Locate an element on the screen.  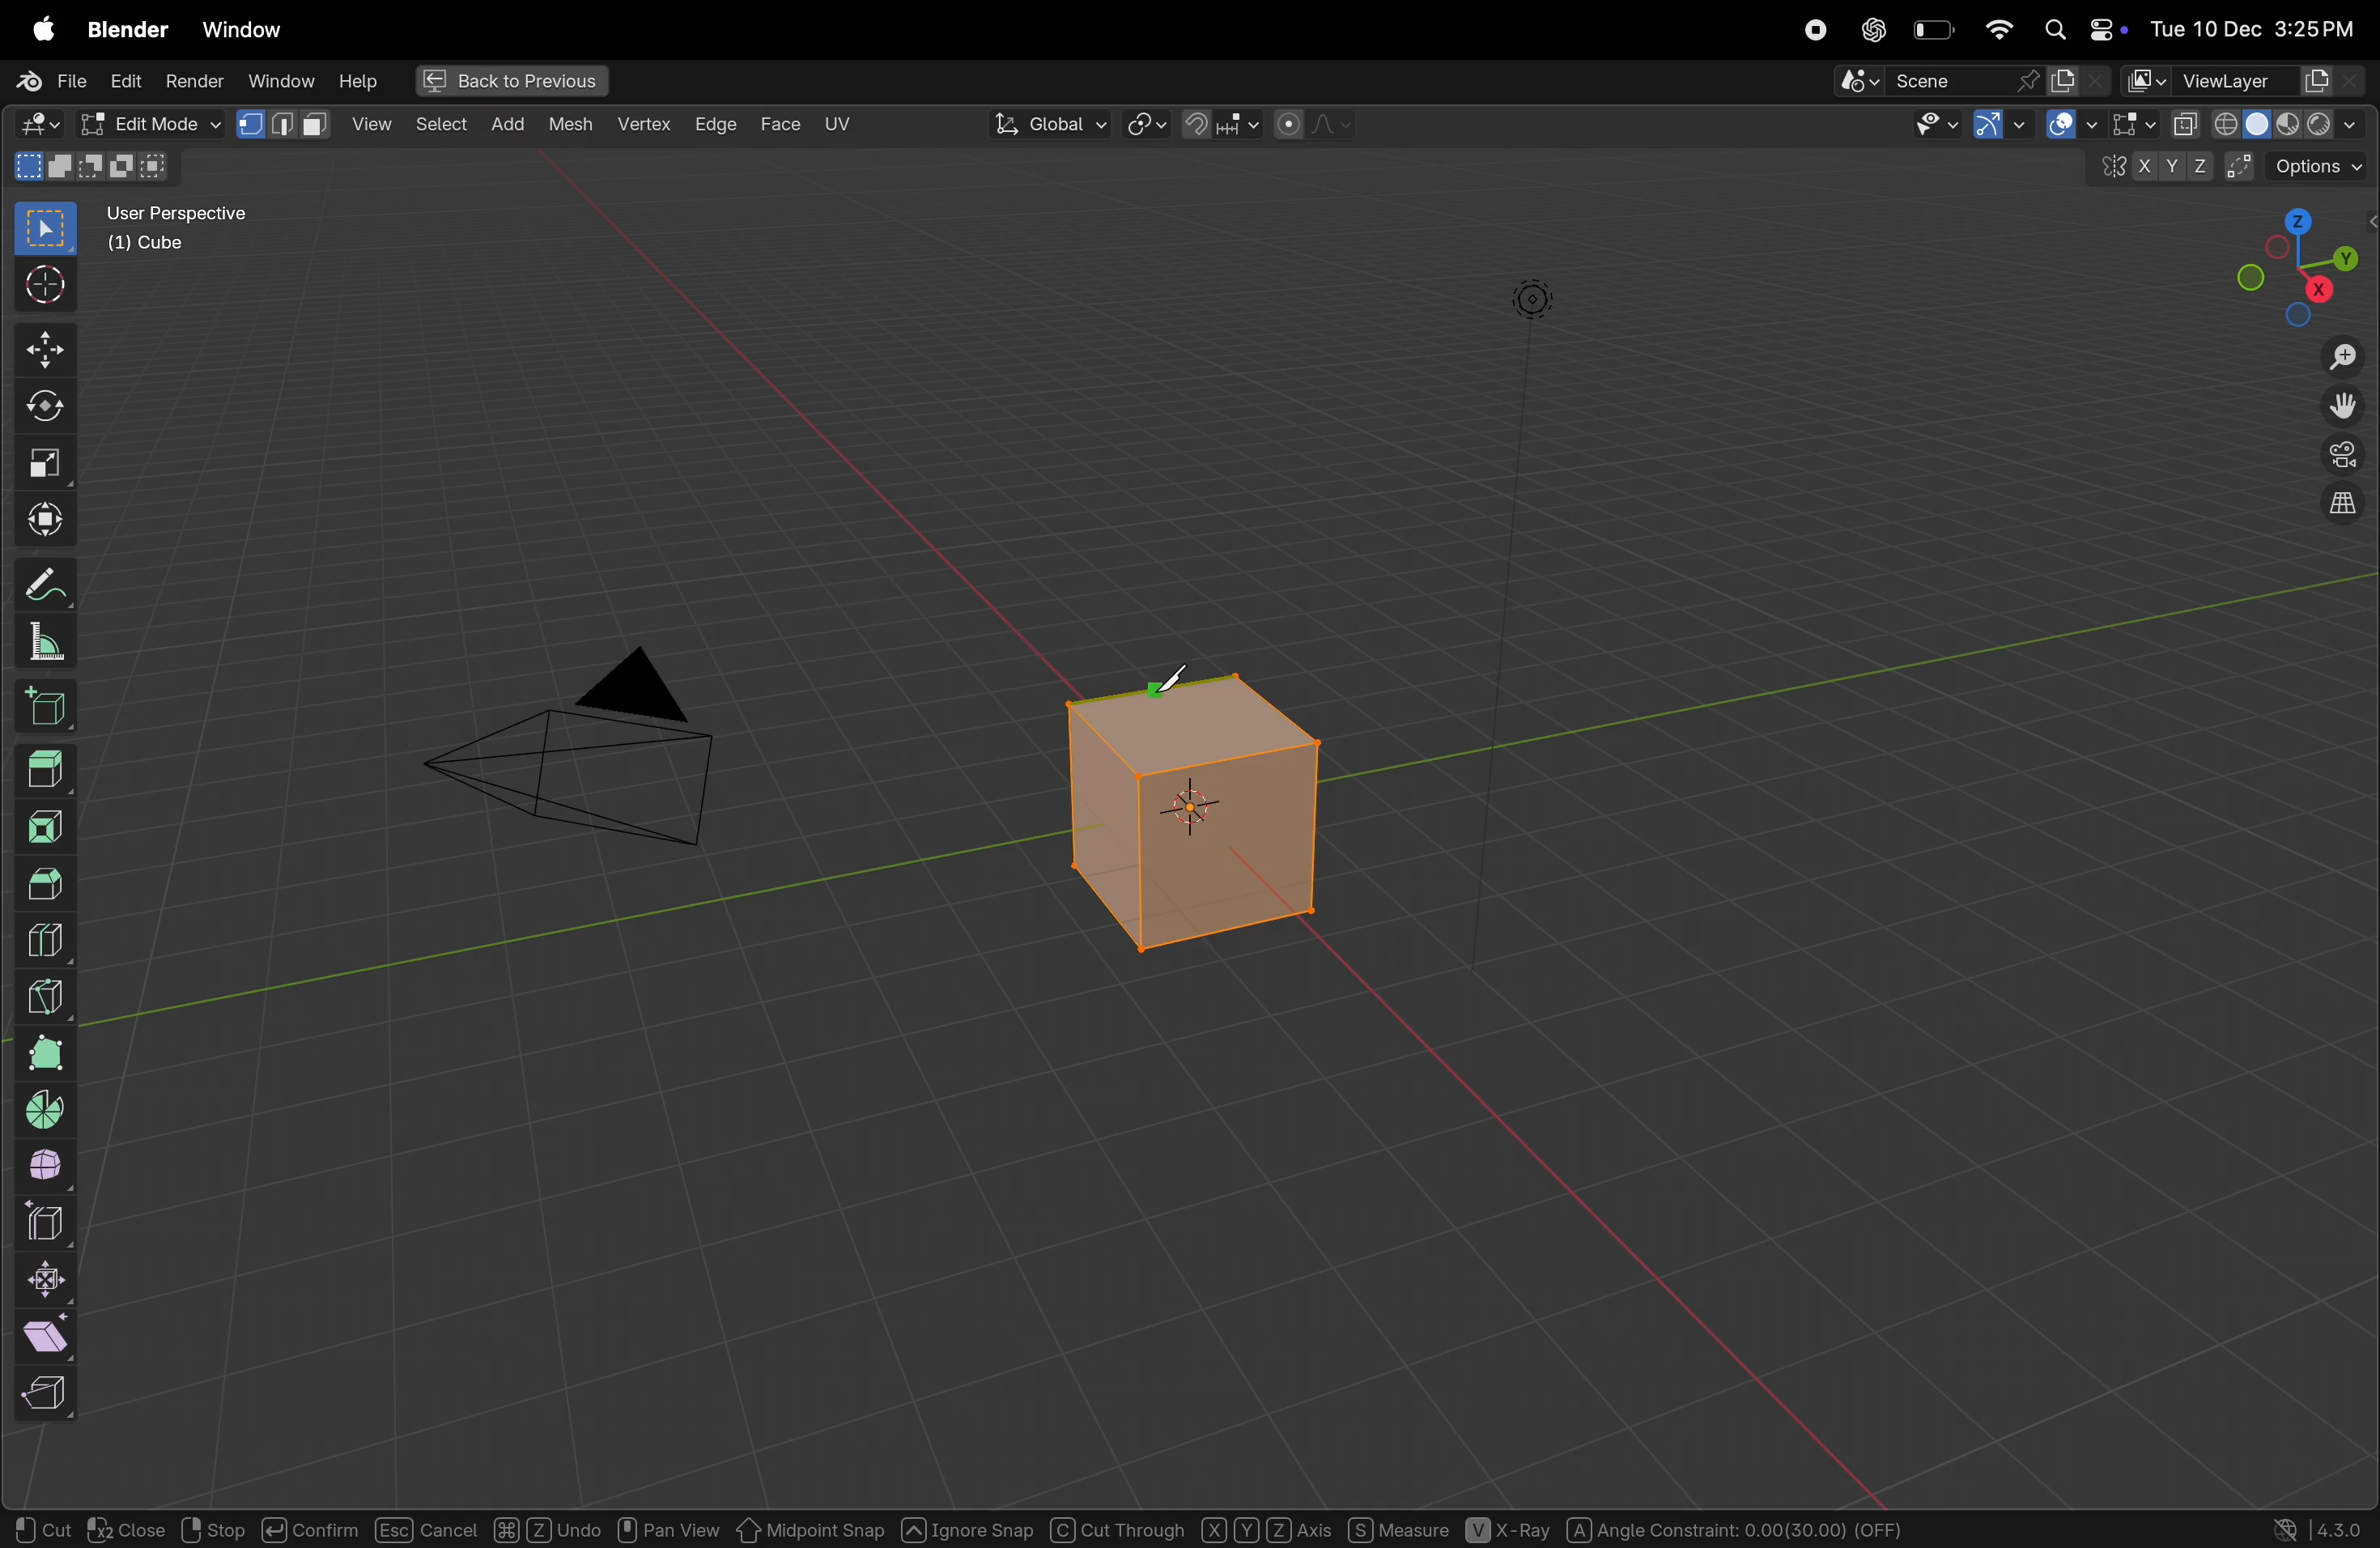
Cut Through is located at coordinates (1119, 1527).